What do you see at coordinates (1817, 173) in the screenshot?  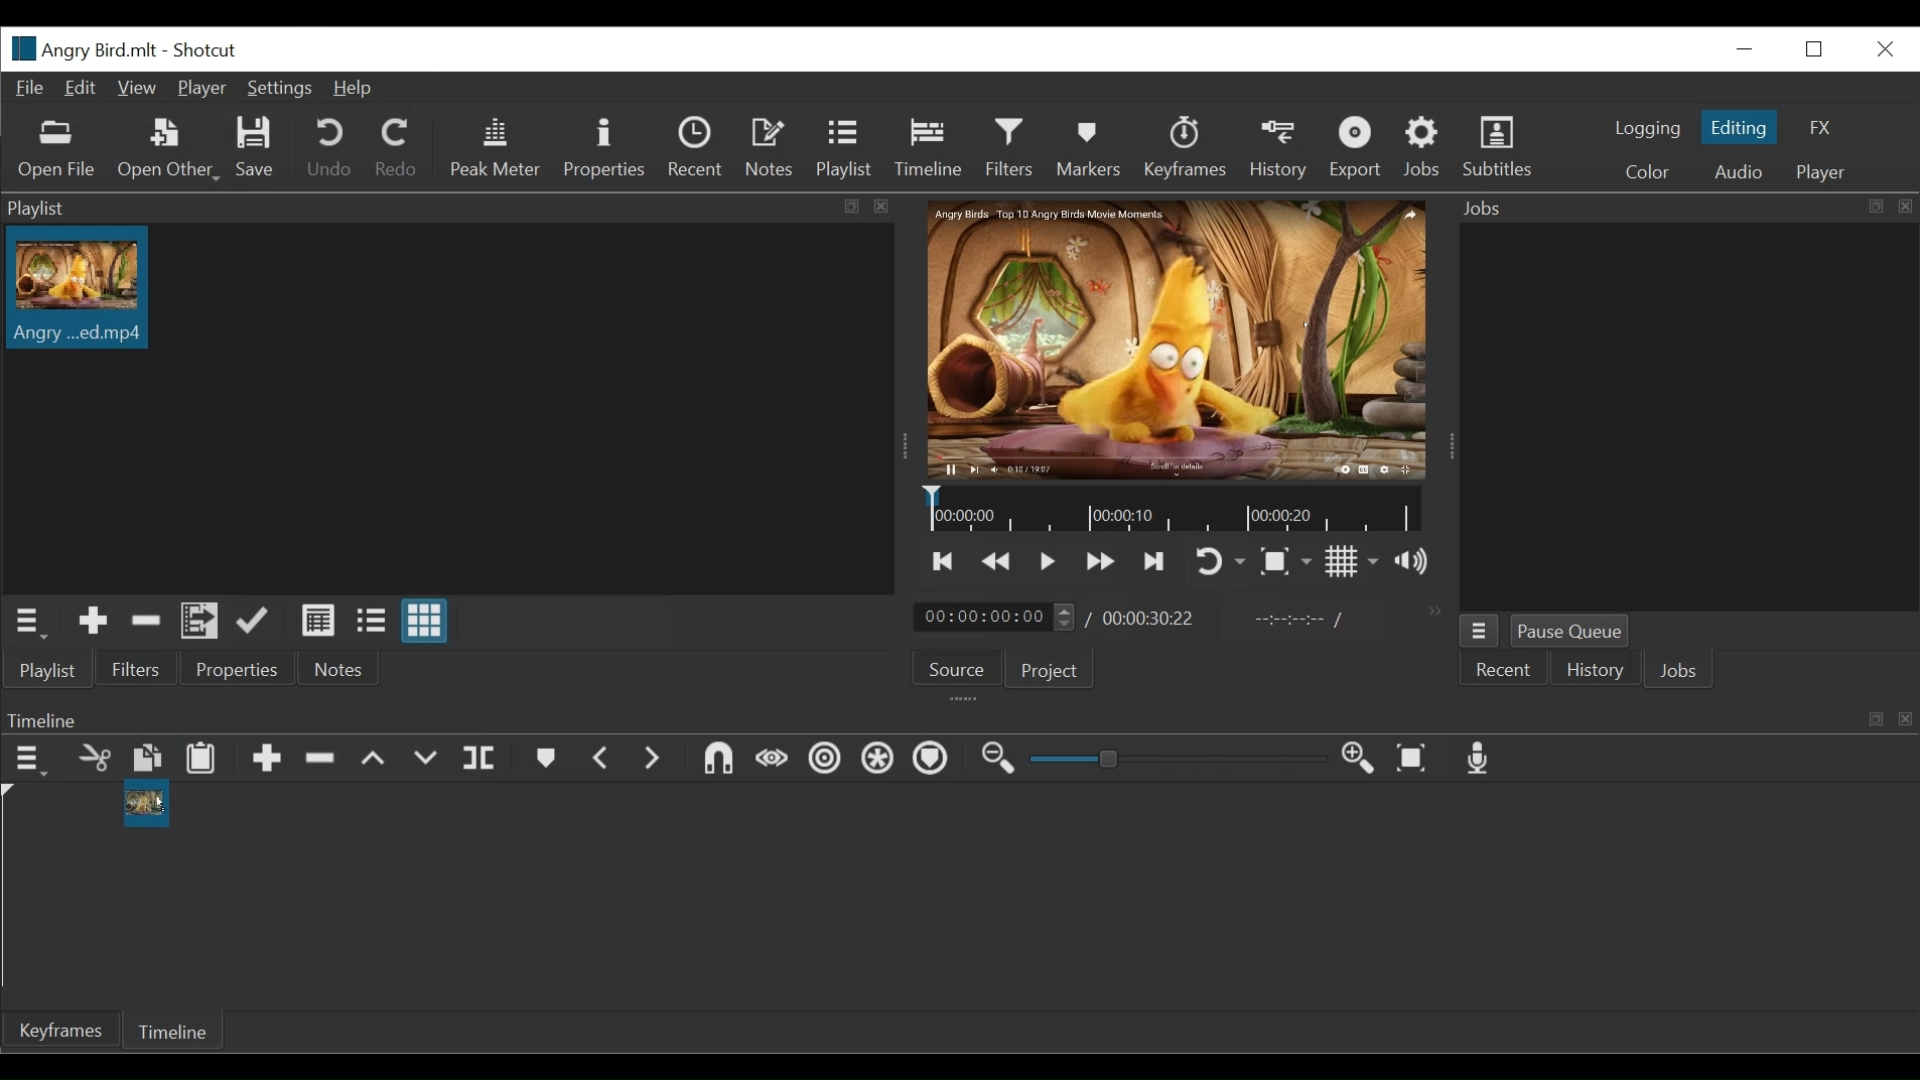 I see `player` at bounding box center [1817, 173].